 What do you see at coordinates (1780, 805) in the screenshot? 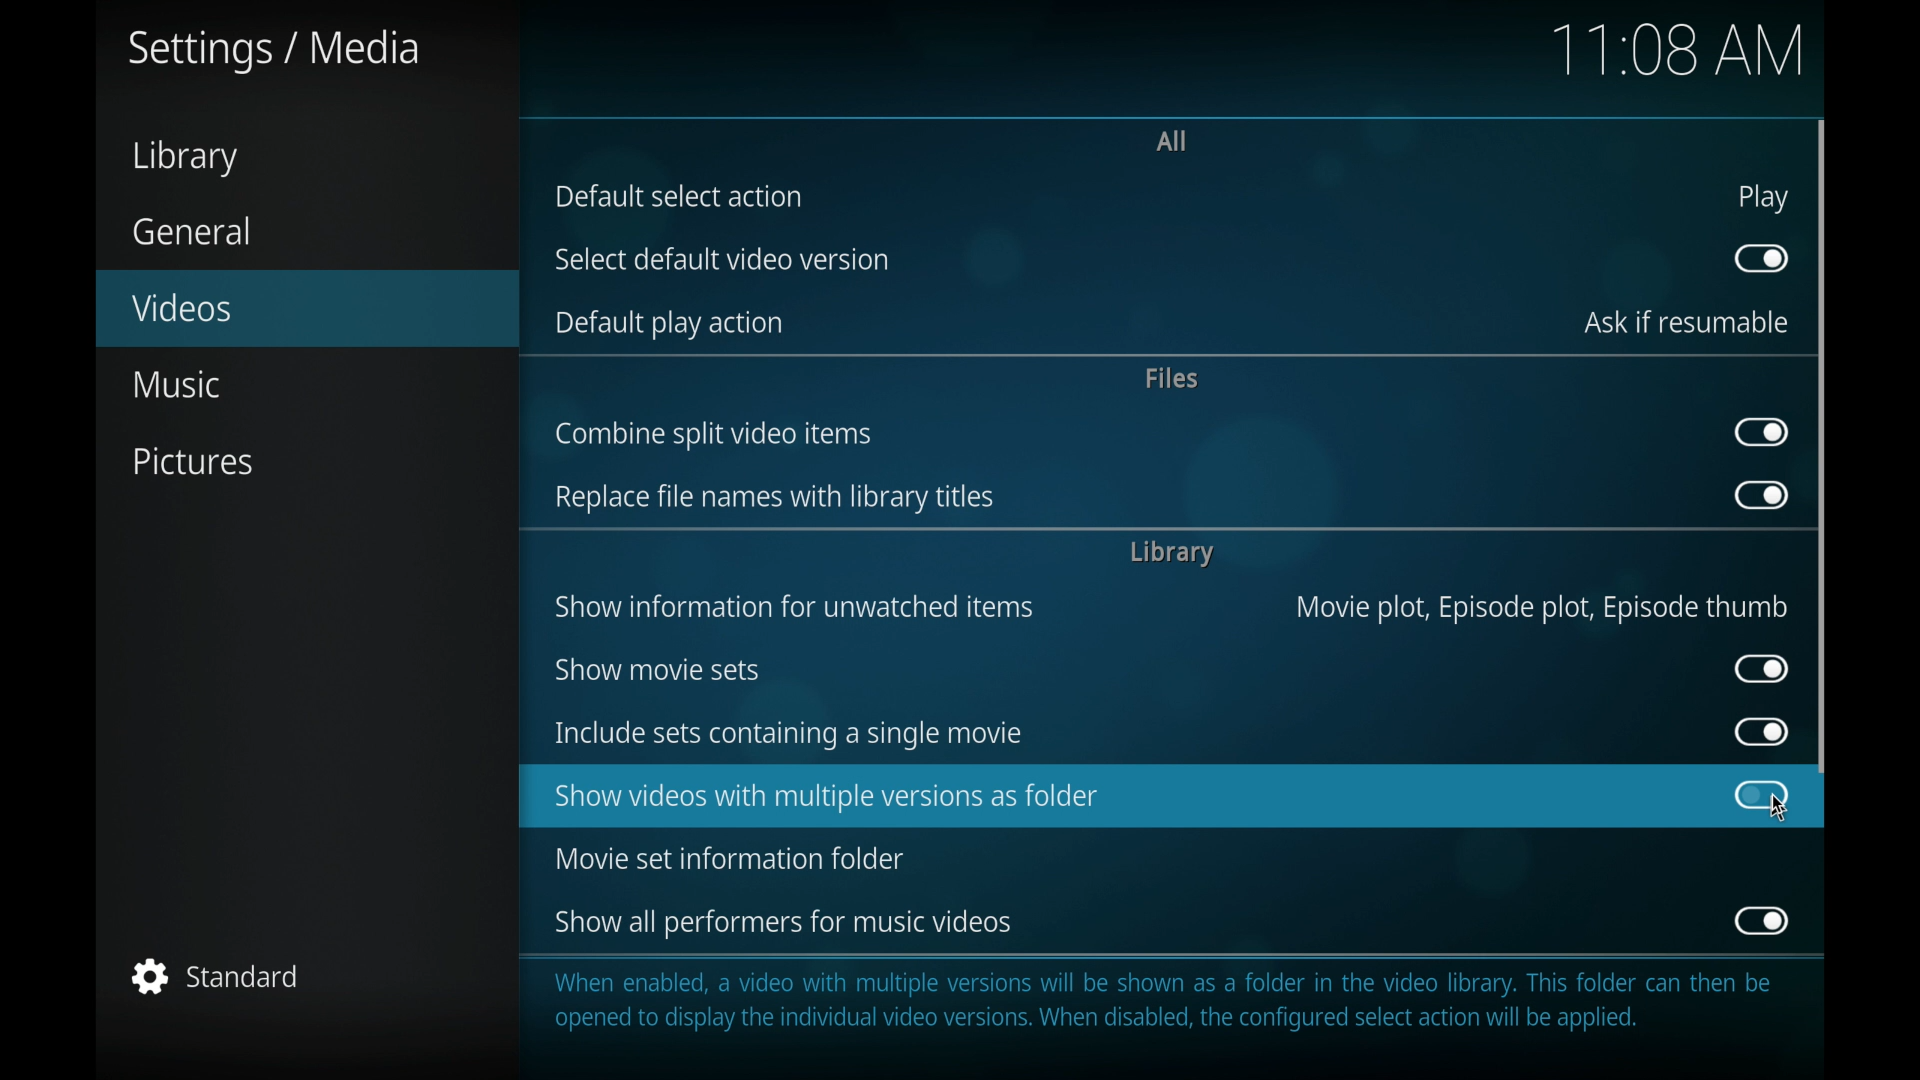
I see `cursor` at bounding box center [1780, 805].